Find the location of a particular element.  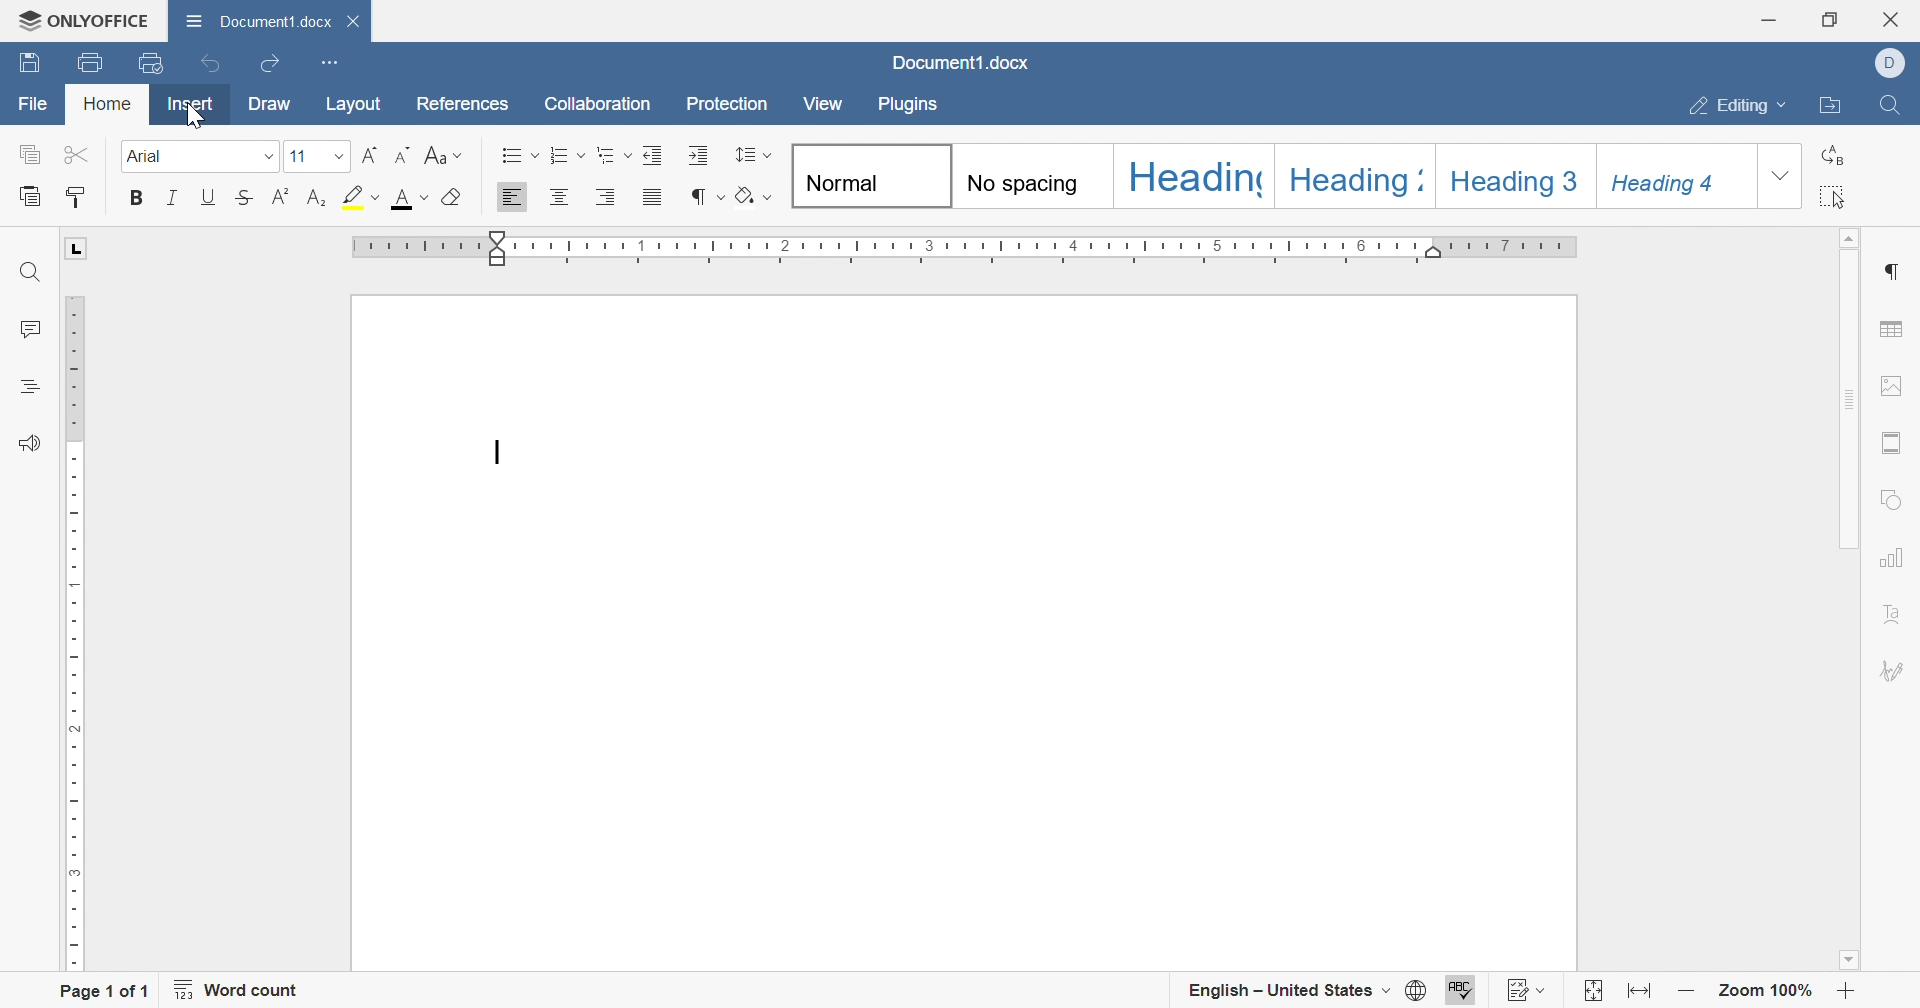

Superscript is located at coordinates (279, 197).